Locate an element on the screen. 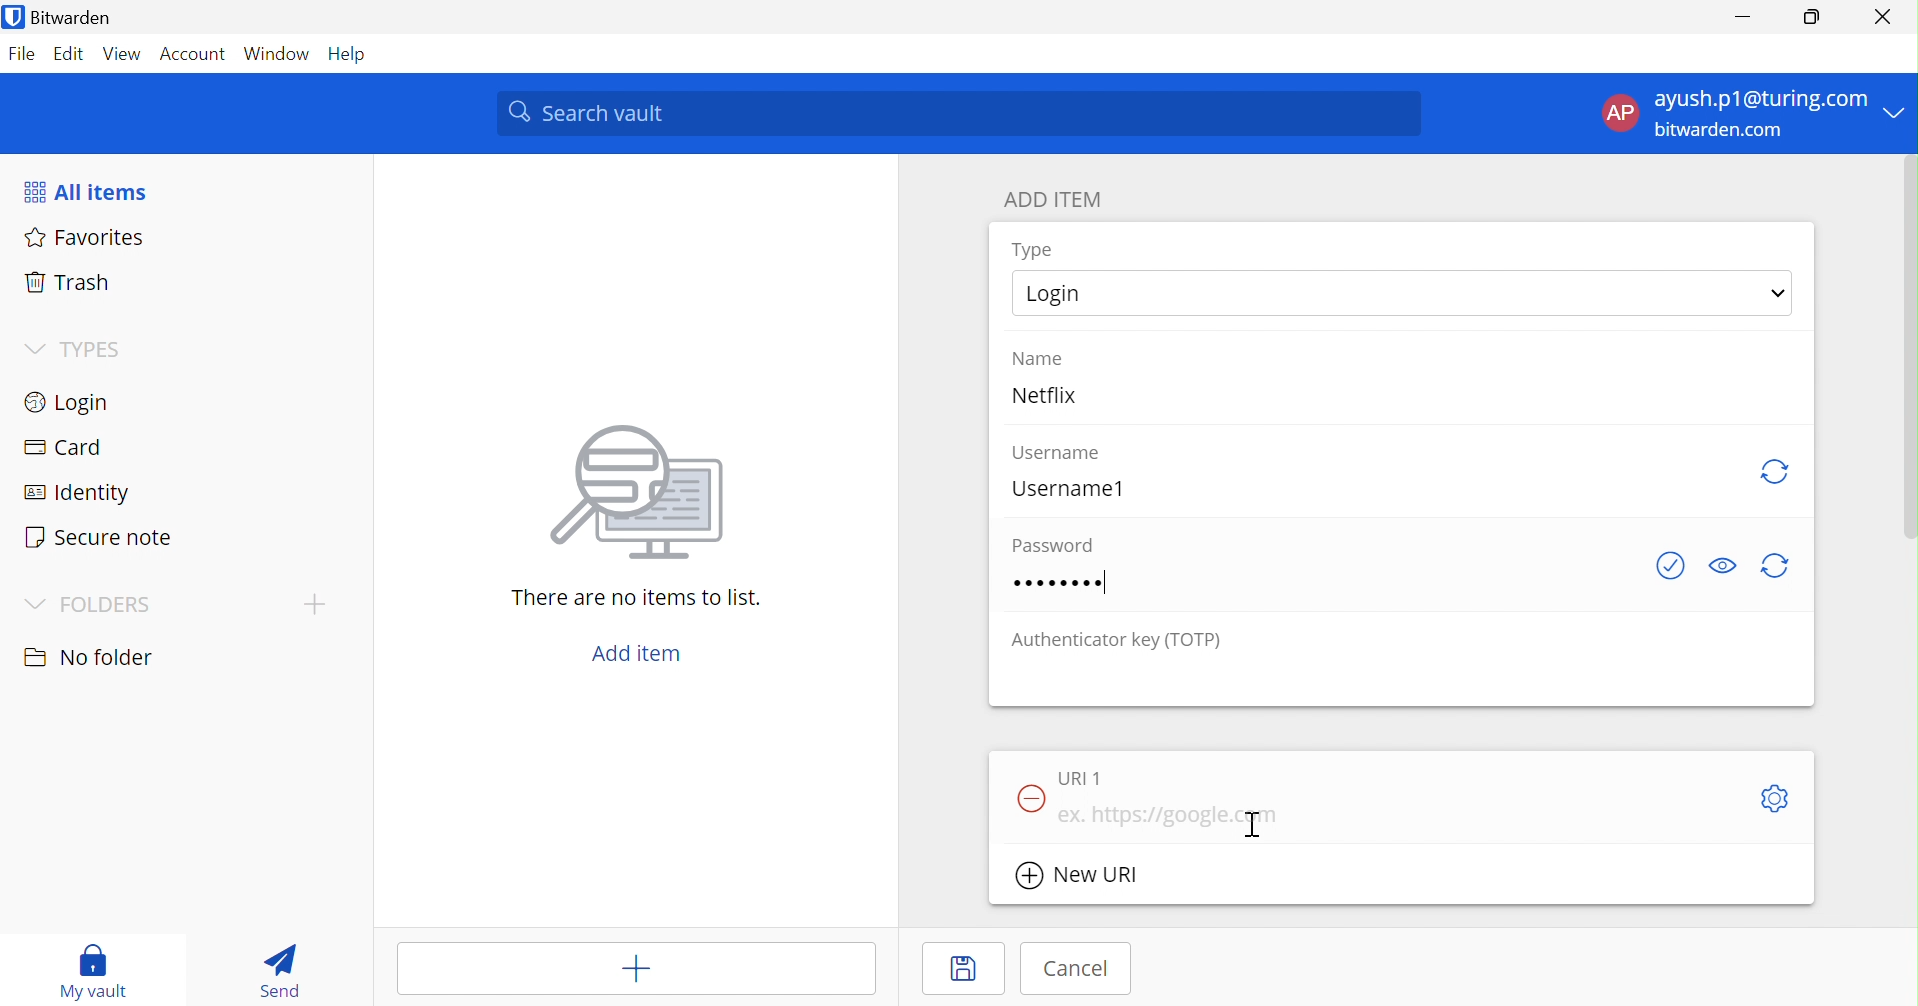 The height and width of the screenshot is (1006, 1918). My vault is located at coordinates (92, 971).